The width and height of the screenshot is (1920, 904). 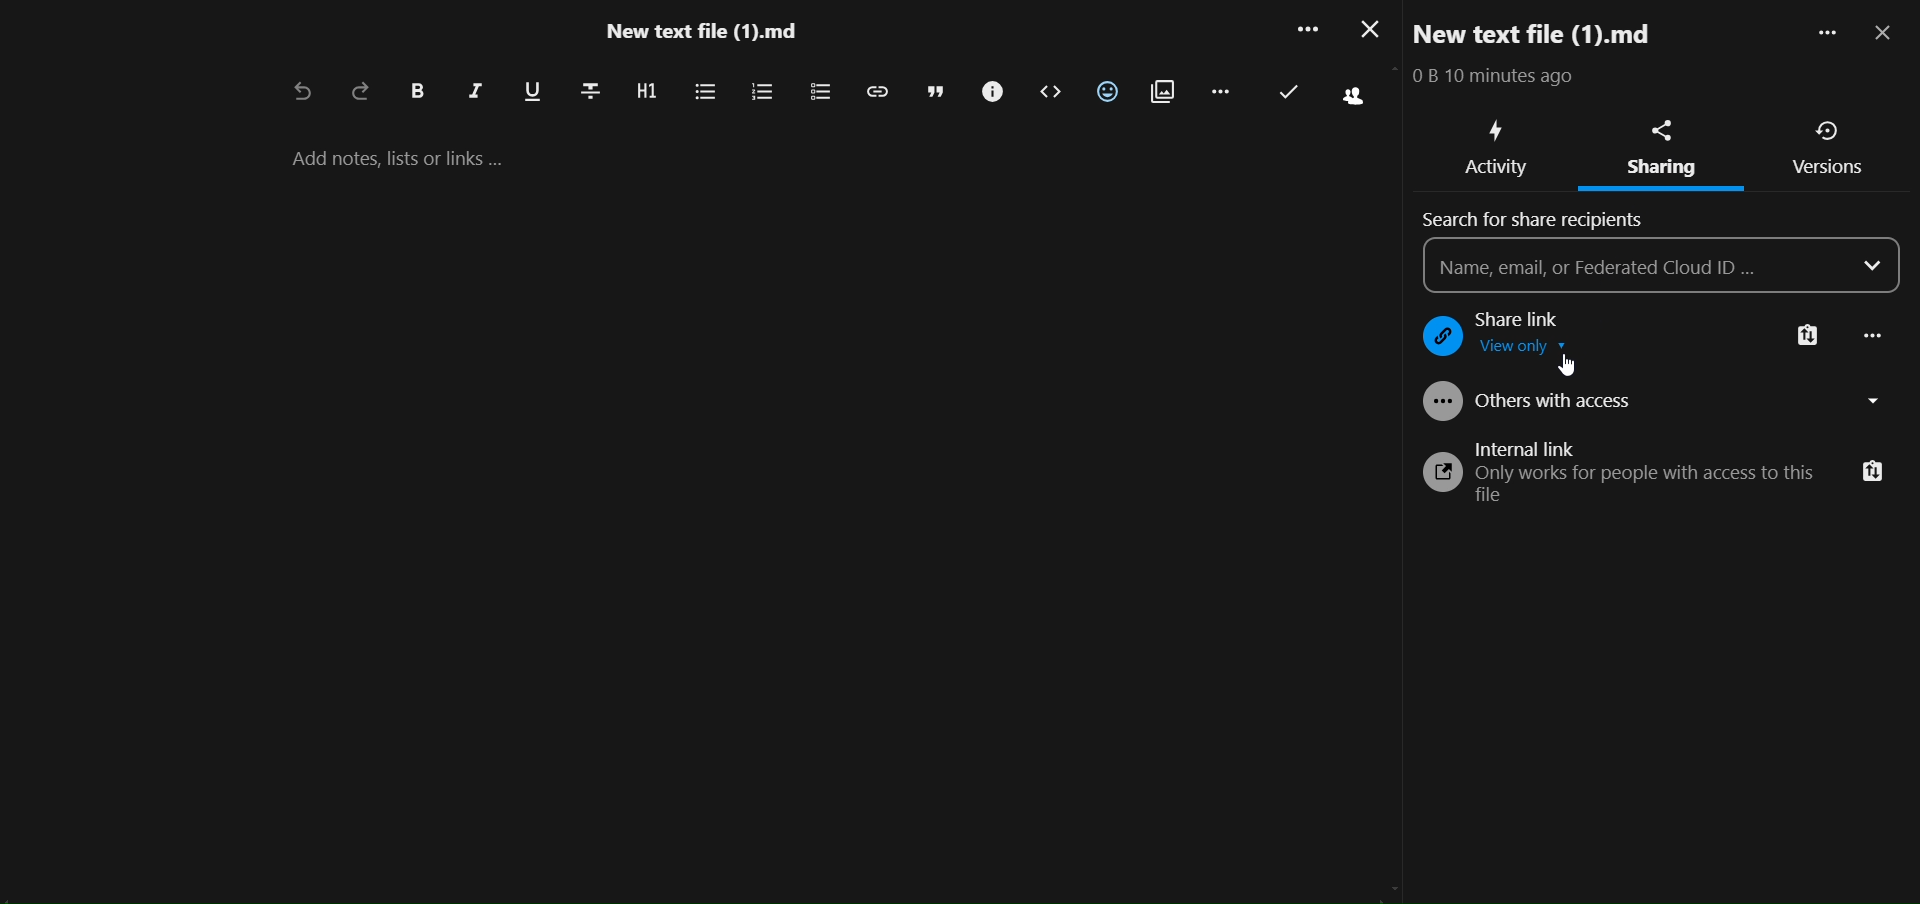 What do you see at coordinates (1436, 338) in the screenshot?
I see `logo` at bounding box center [1436, 338].